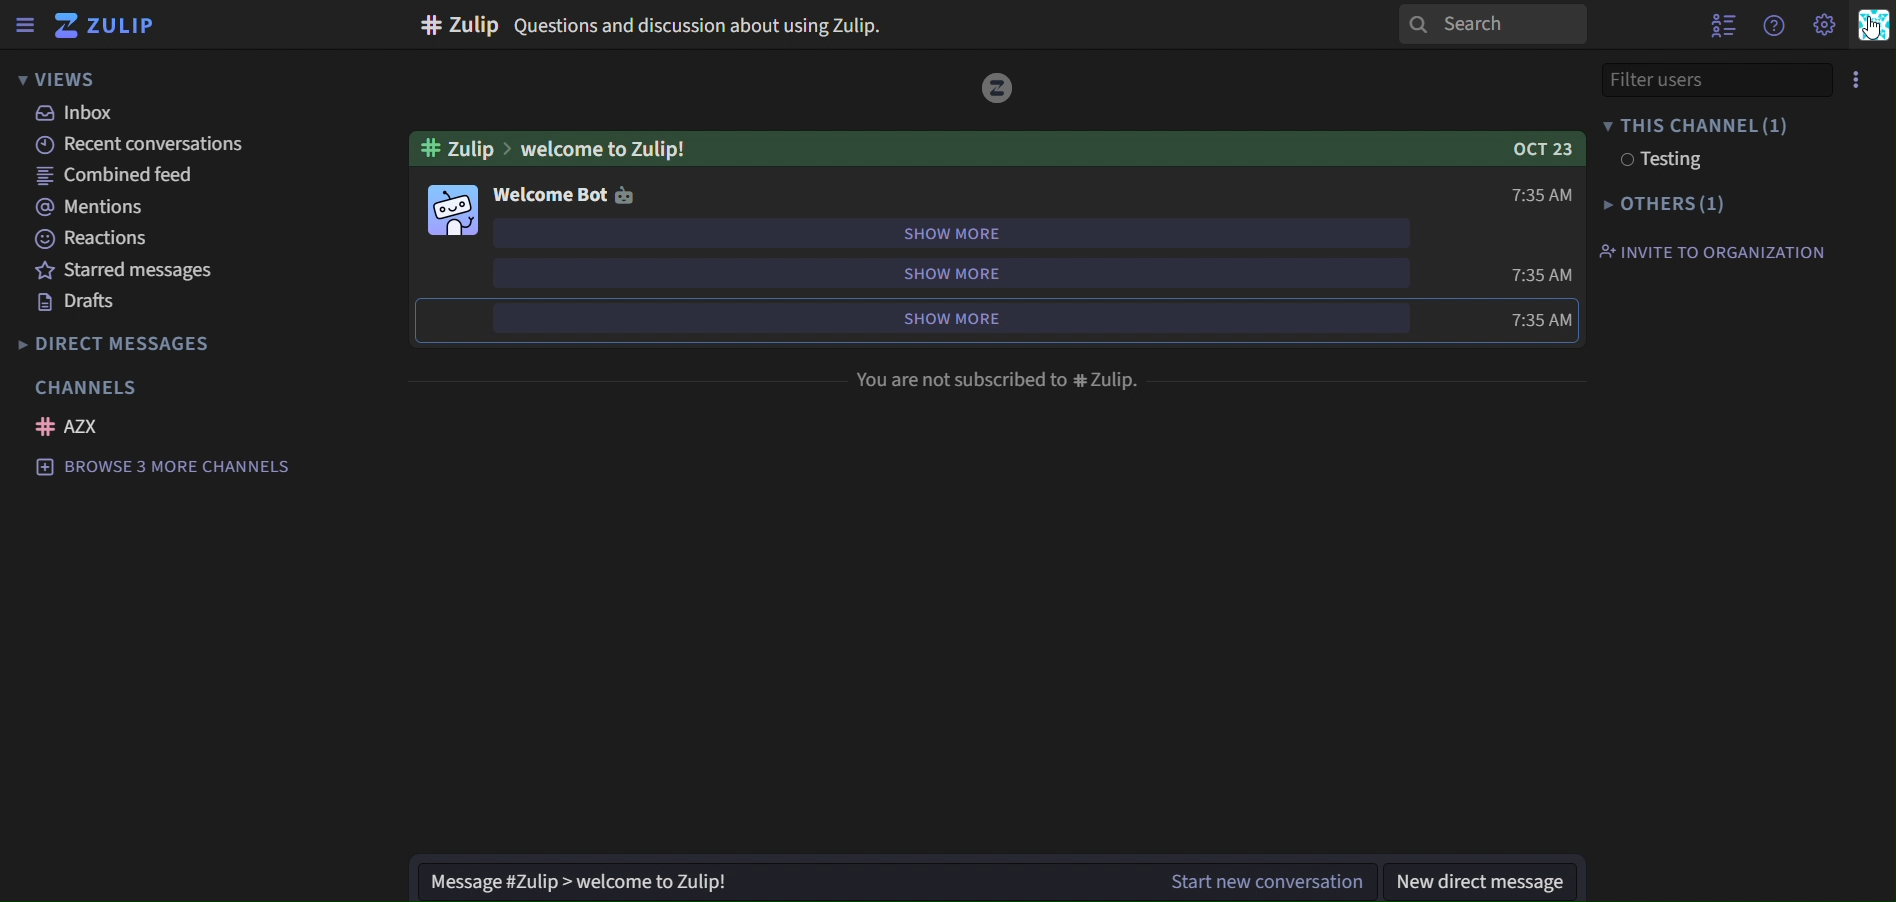 Image resolution: width=1896 pixels, height=902 pixels. I want to click on AZX, so click(70, 426).